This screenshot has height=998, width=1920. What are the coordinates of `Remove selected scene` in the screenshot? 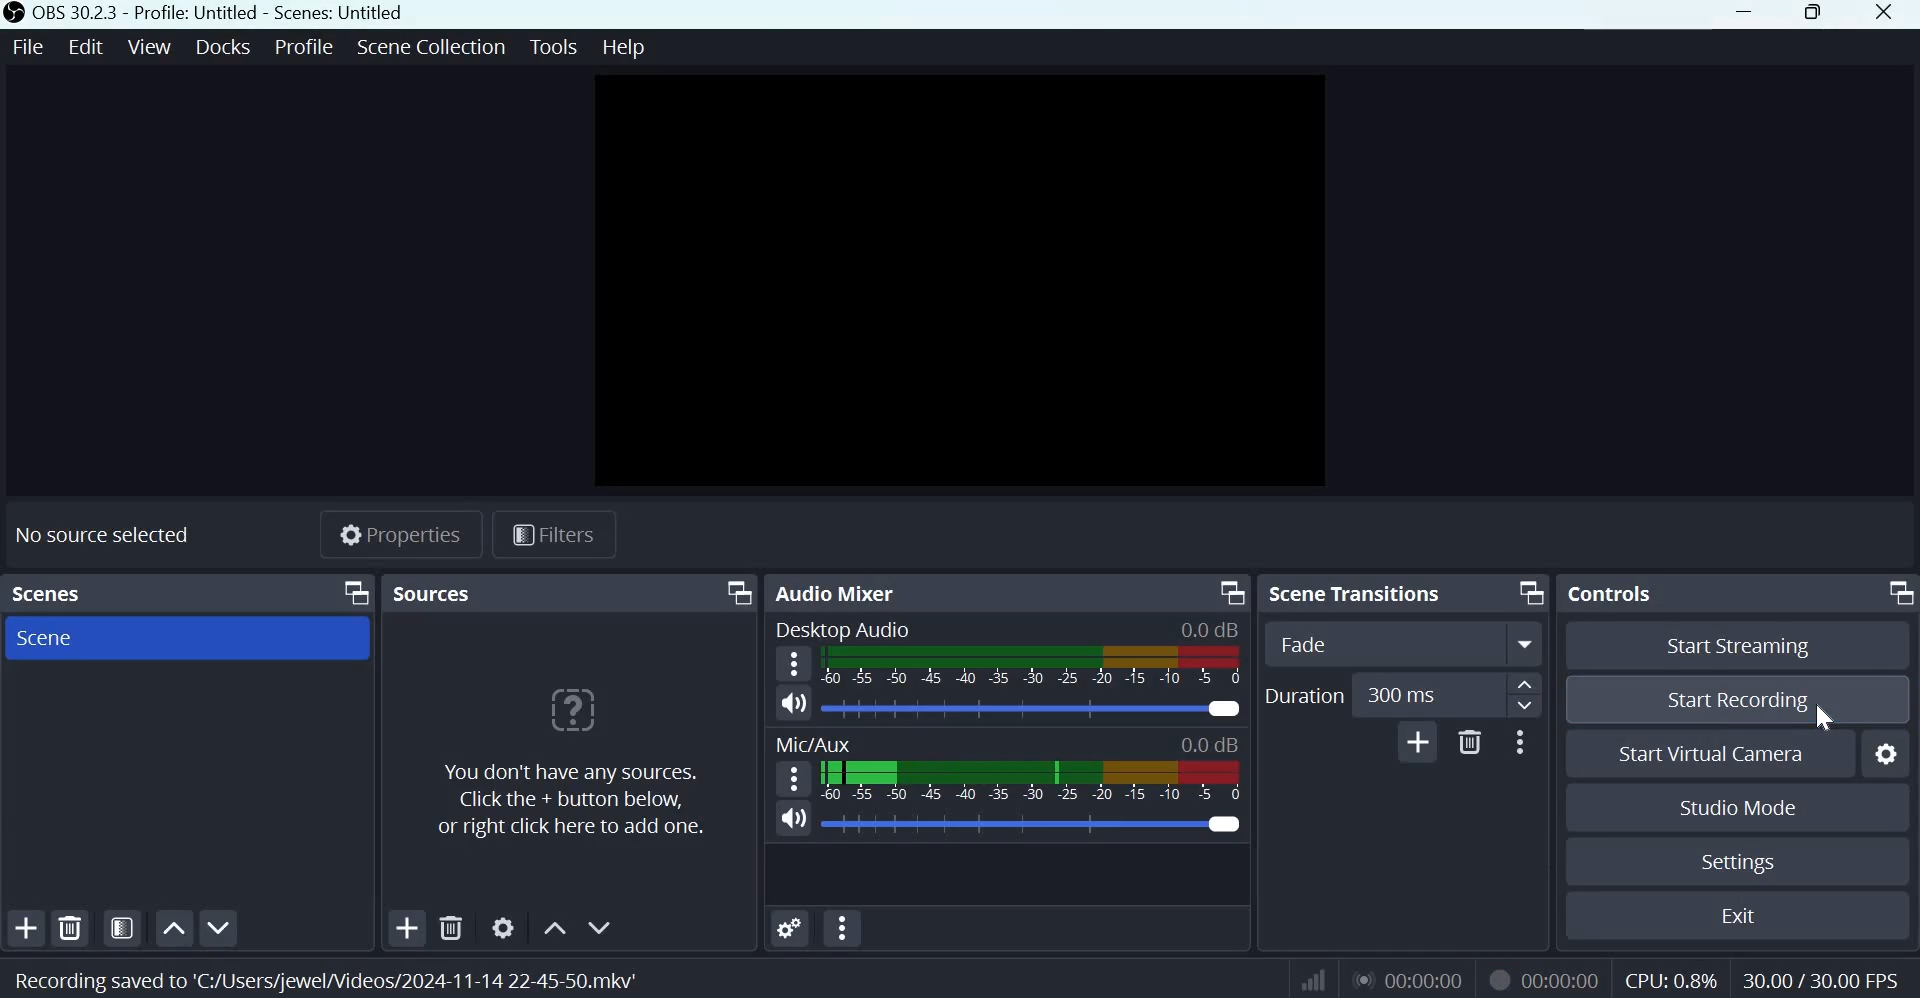 It's located at (75, 926).